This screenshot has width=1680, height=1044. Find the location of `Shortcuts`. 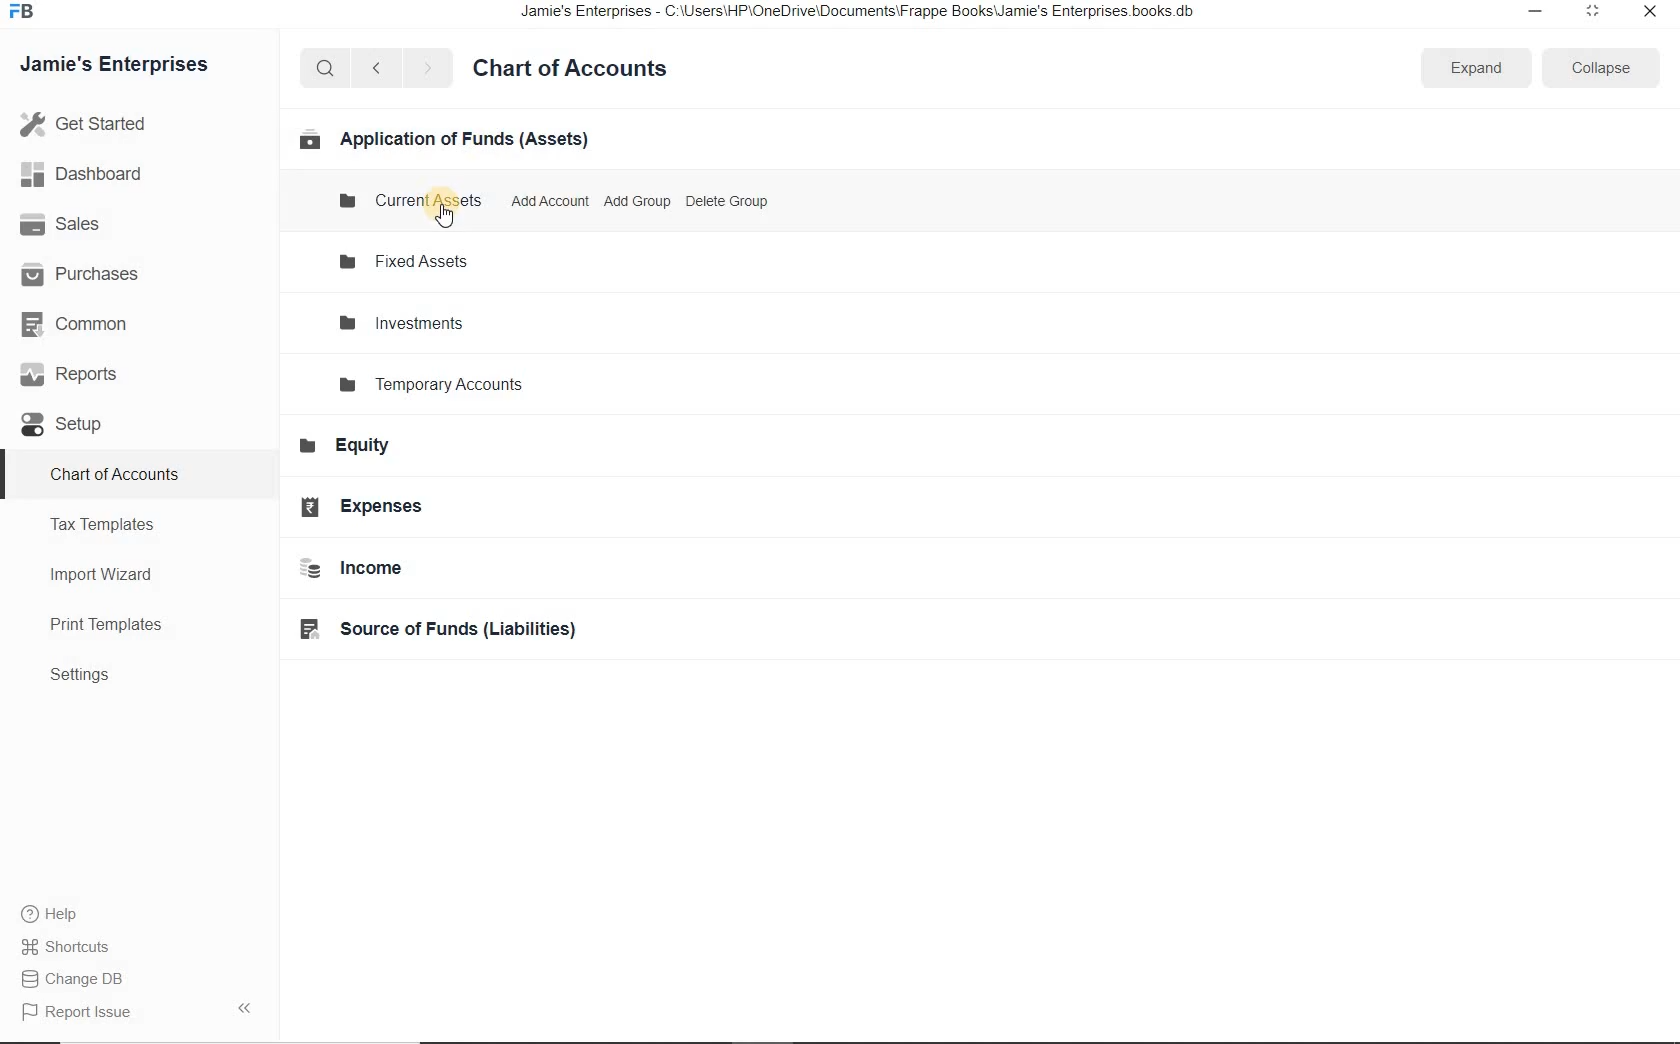

Shortcuts is located at coordinates (68, 947).